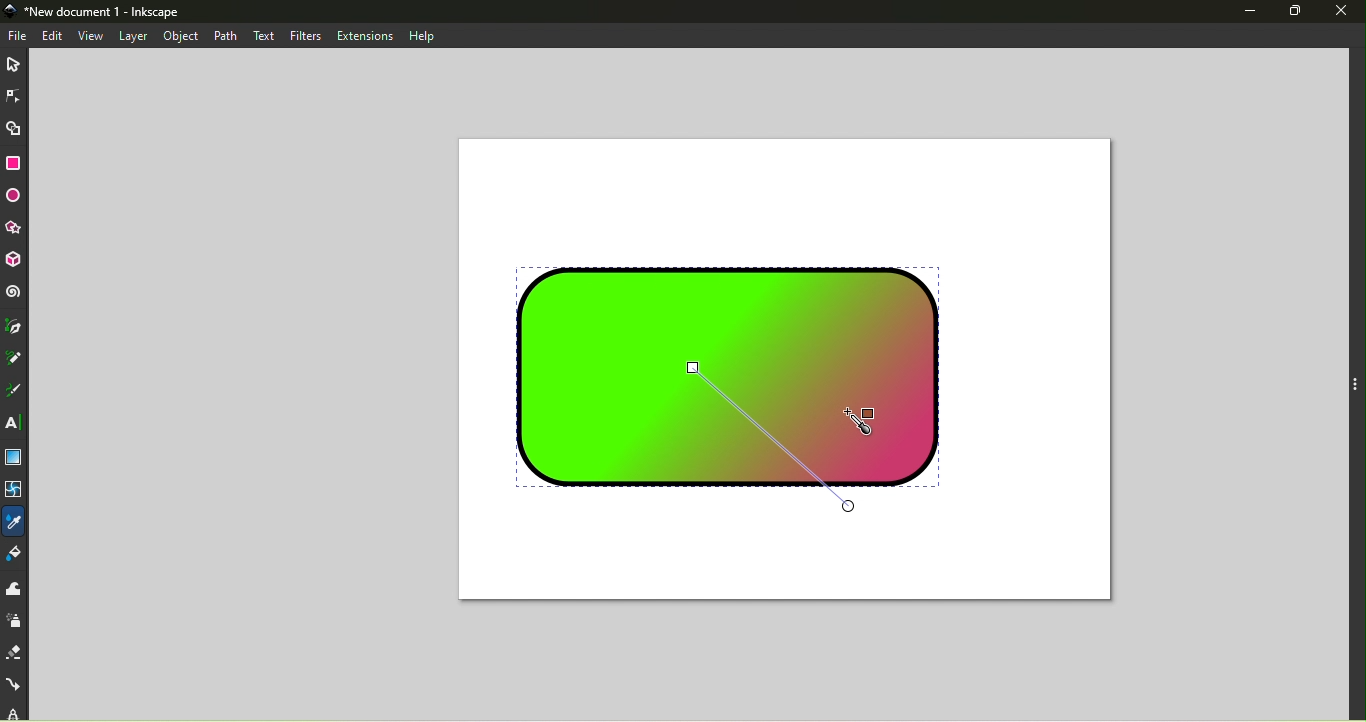 The image size is (1366, 722). I want to click on Shape builder tool, so click(14, 127).